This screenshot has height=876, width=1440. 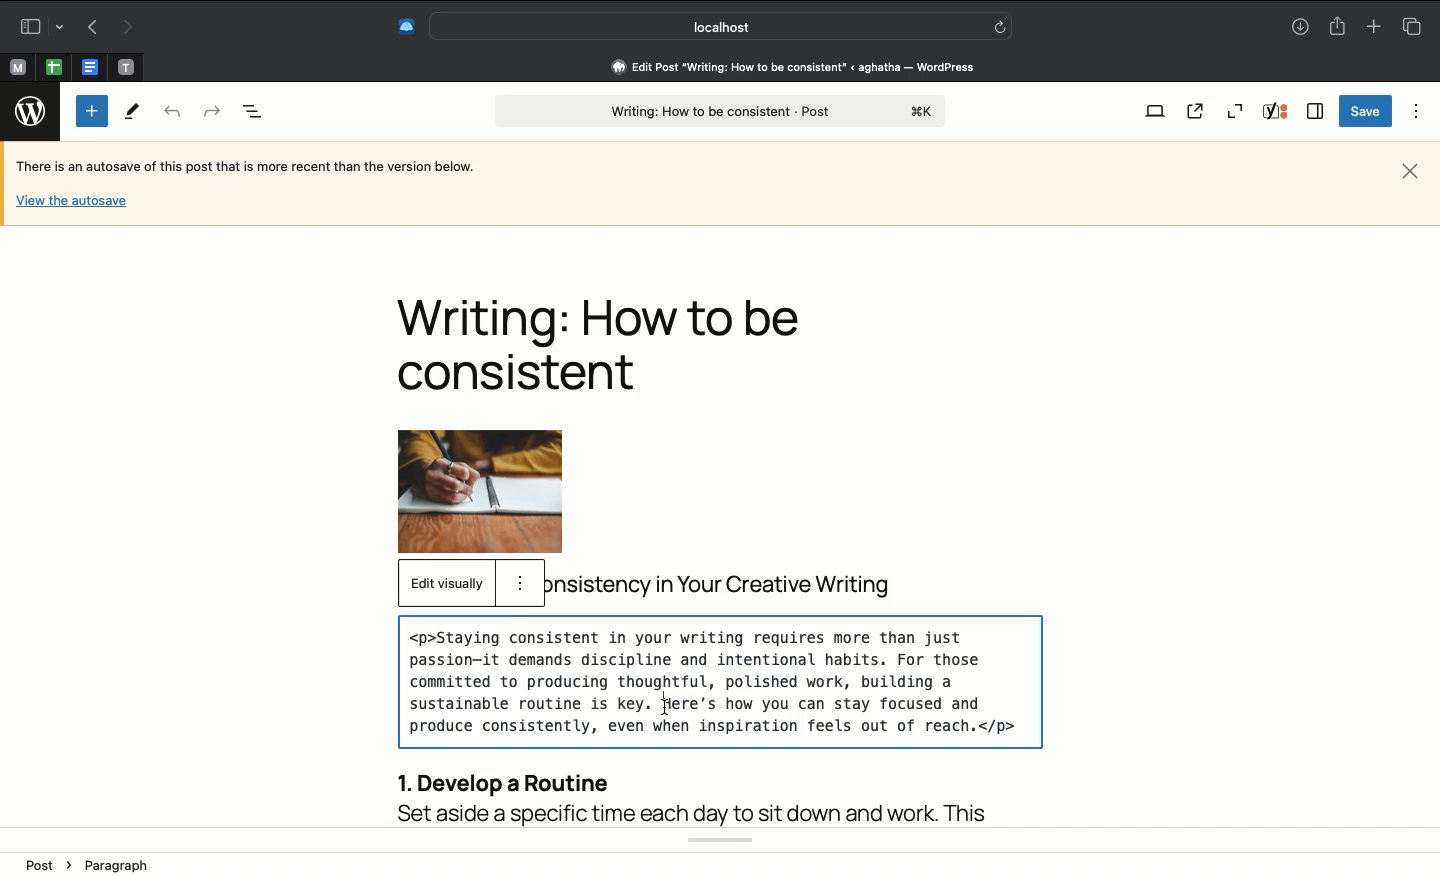 I want to click on Tabs, so click(x=1411, y=26).